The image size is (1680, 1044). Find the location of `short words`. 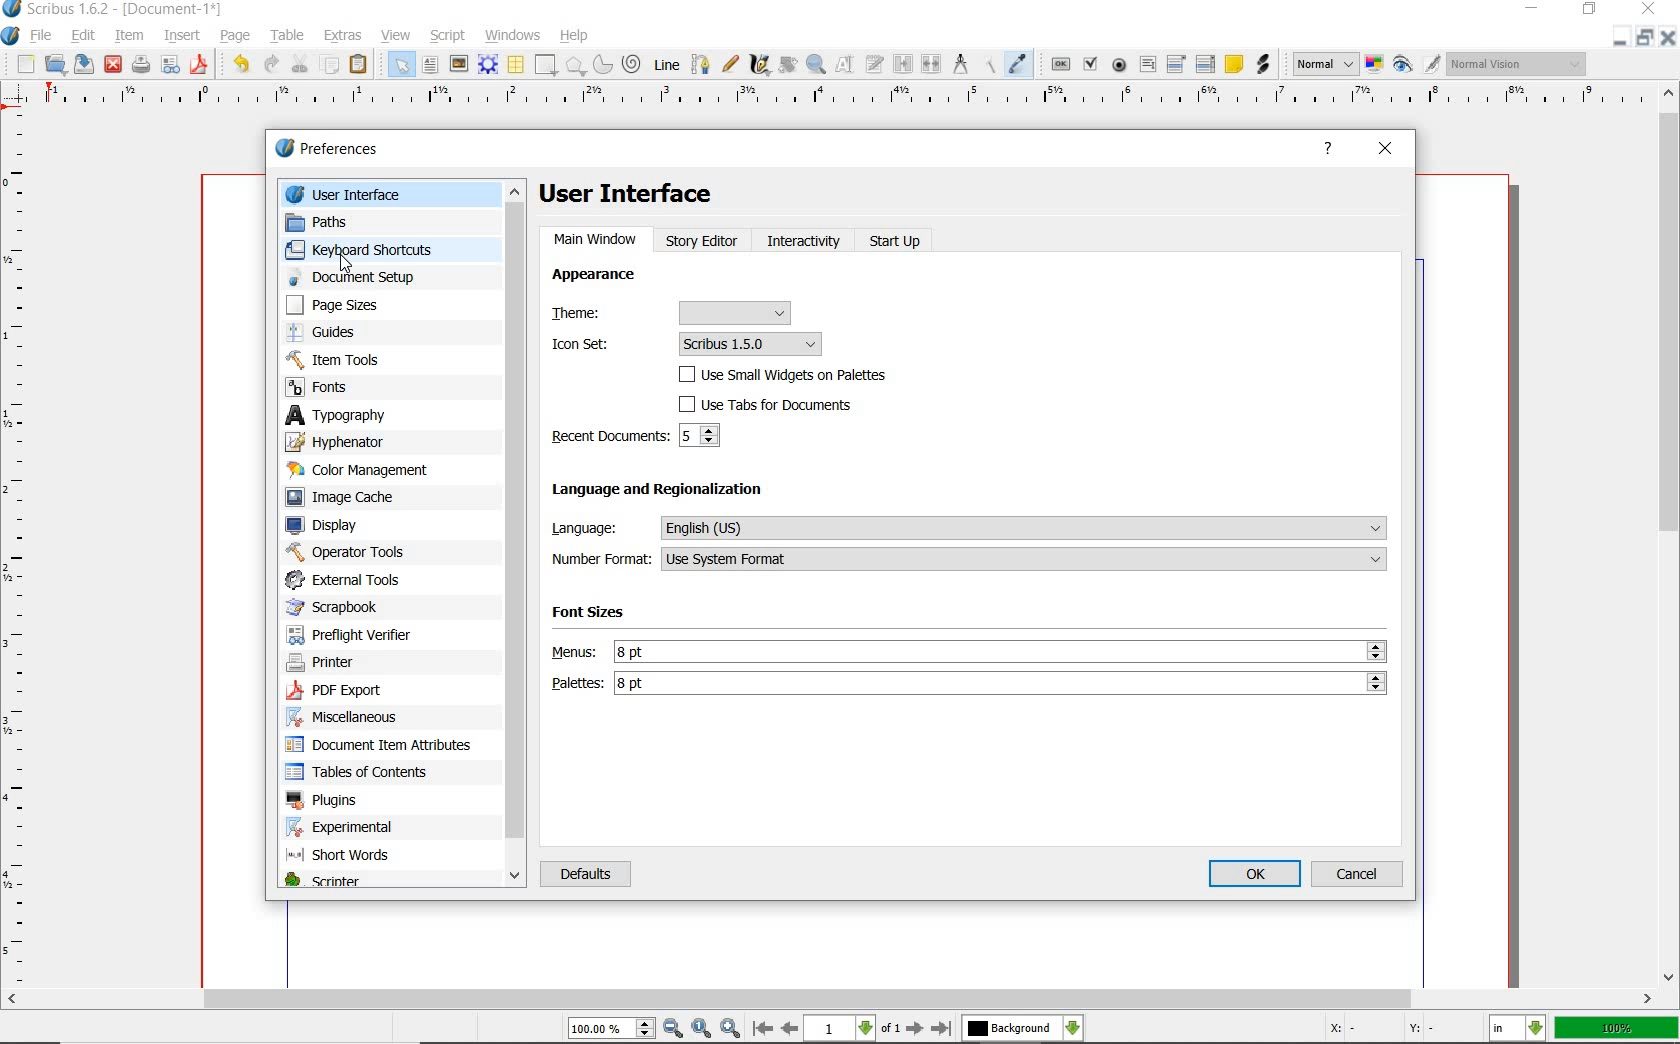

short words is located at coordinates (344, 858).